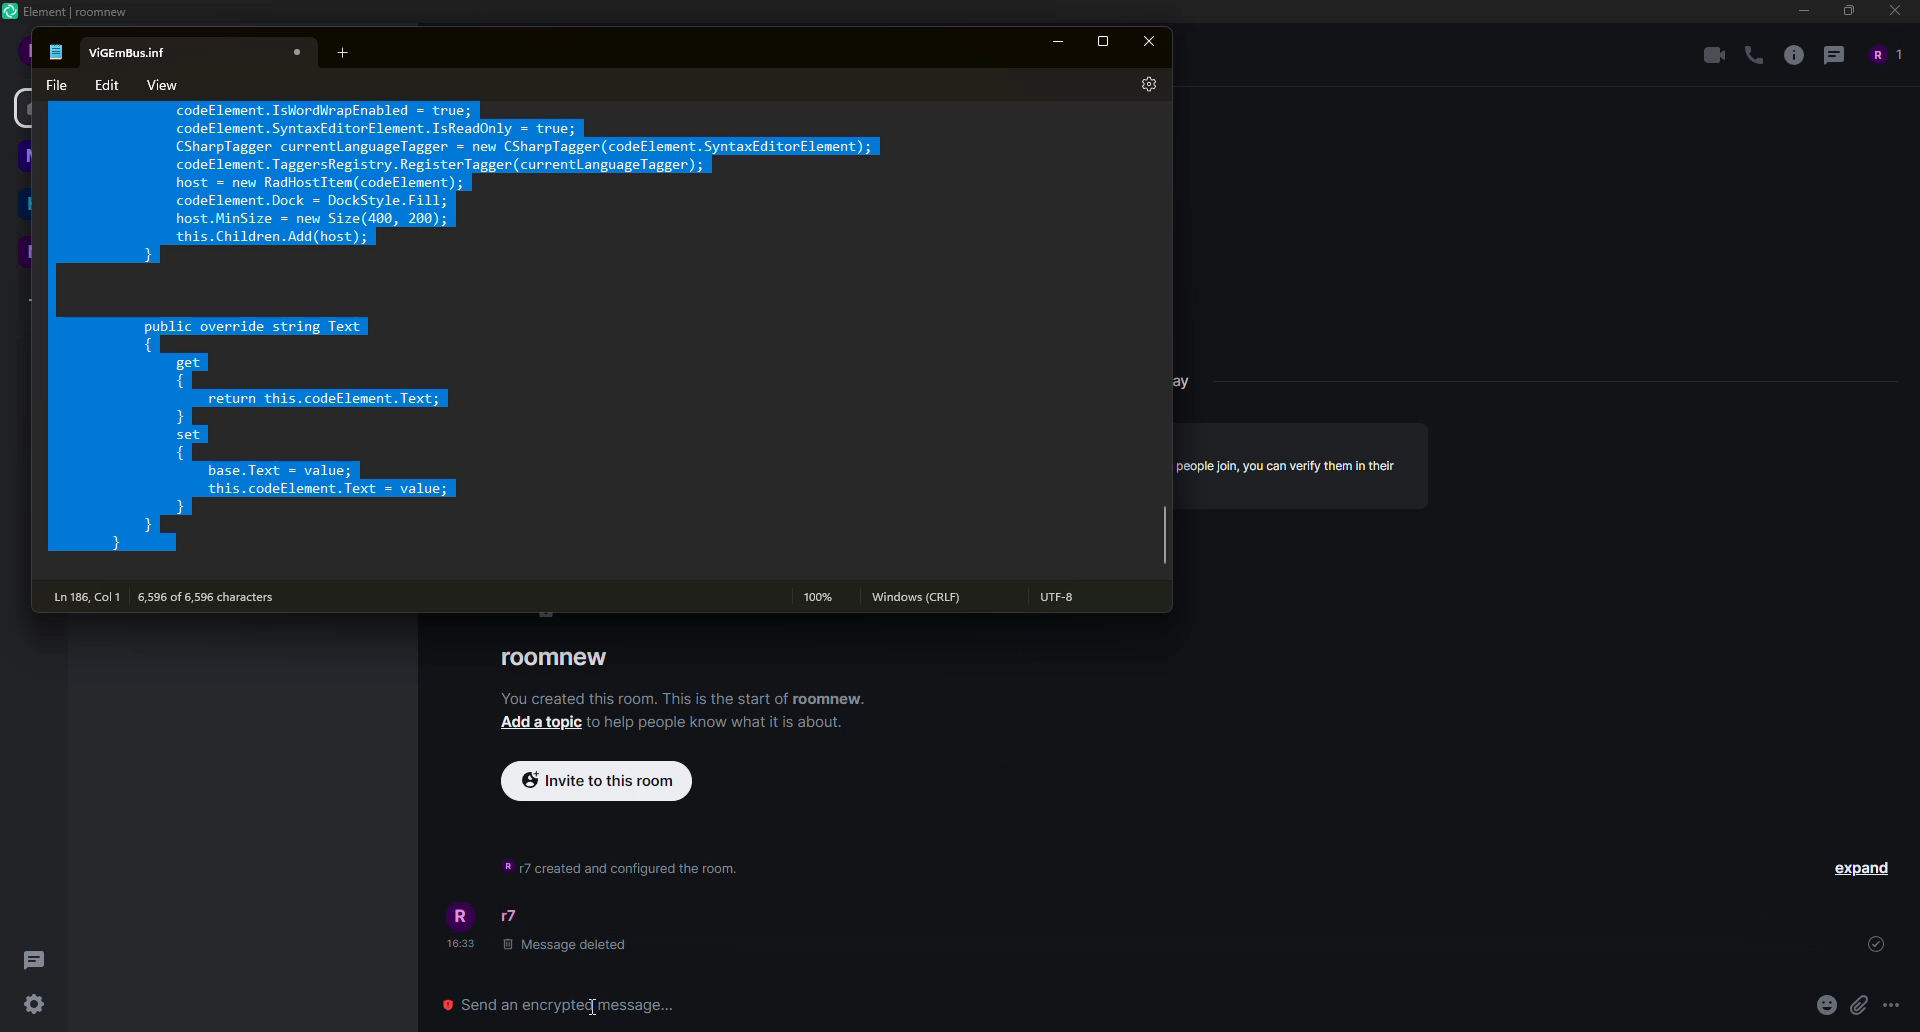 The height and width of the screenshot is (1032, 1920). What do you see at coordinates (1884, 53) in the screenshot?
I see `people` at bounding box center [1884, 53].